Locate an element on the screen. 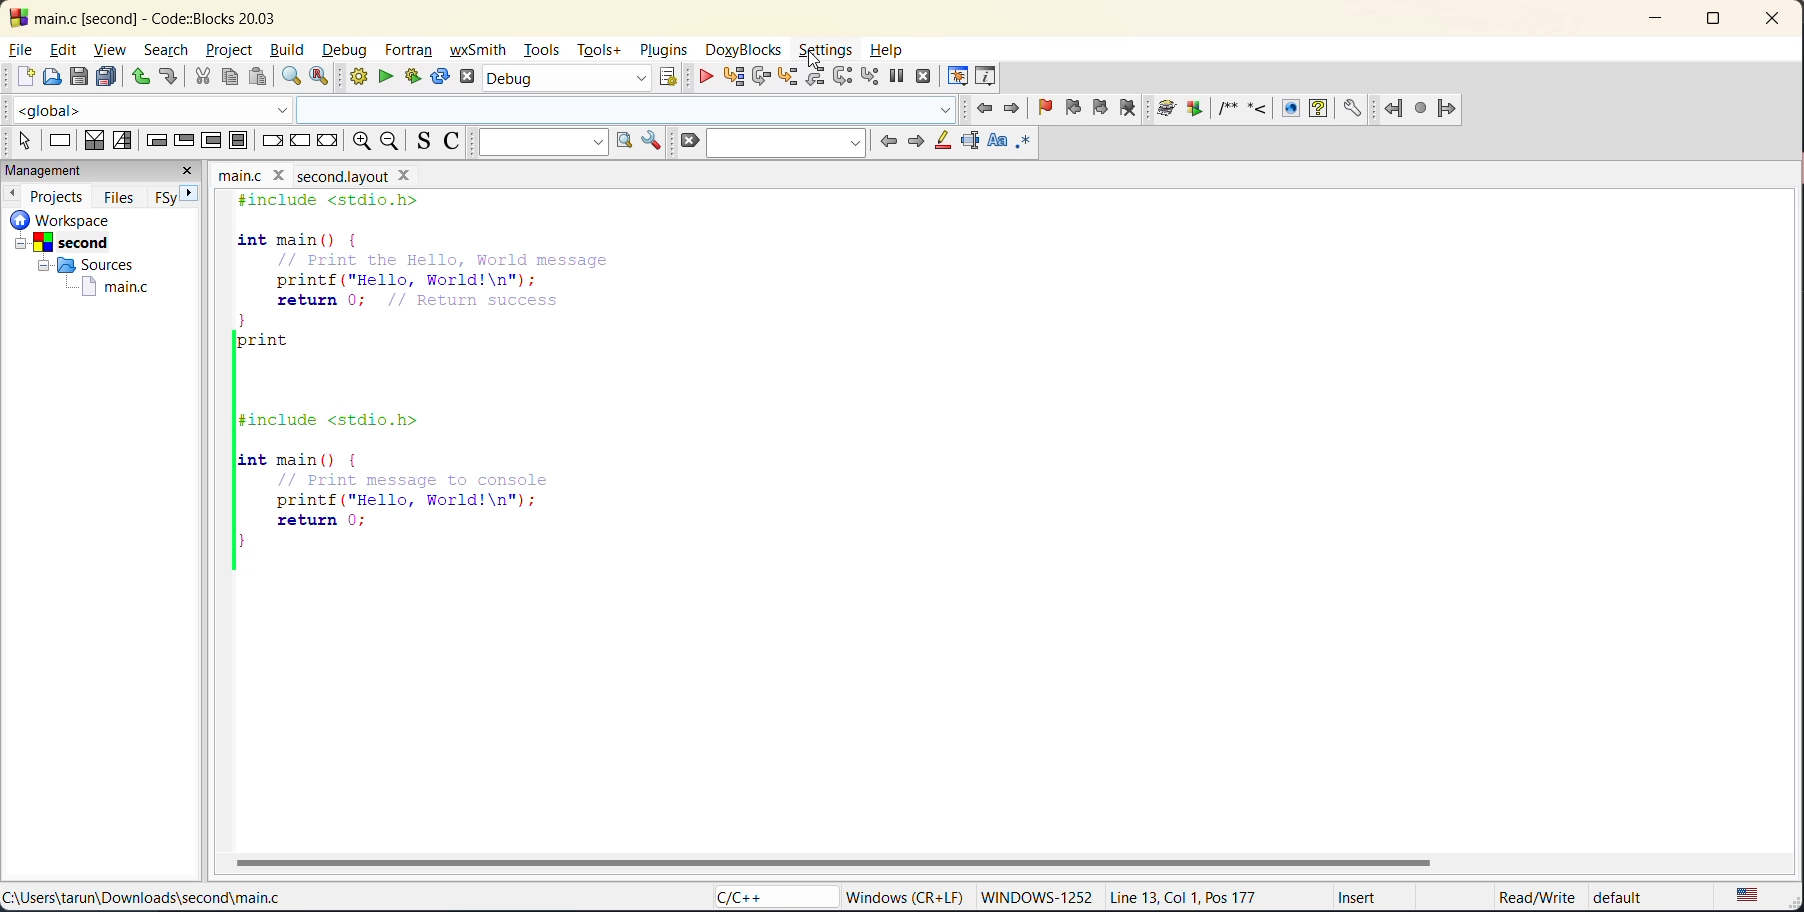 The image size is (1804, 912). show options window is located at coordinates (647, 141).